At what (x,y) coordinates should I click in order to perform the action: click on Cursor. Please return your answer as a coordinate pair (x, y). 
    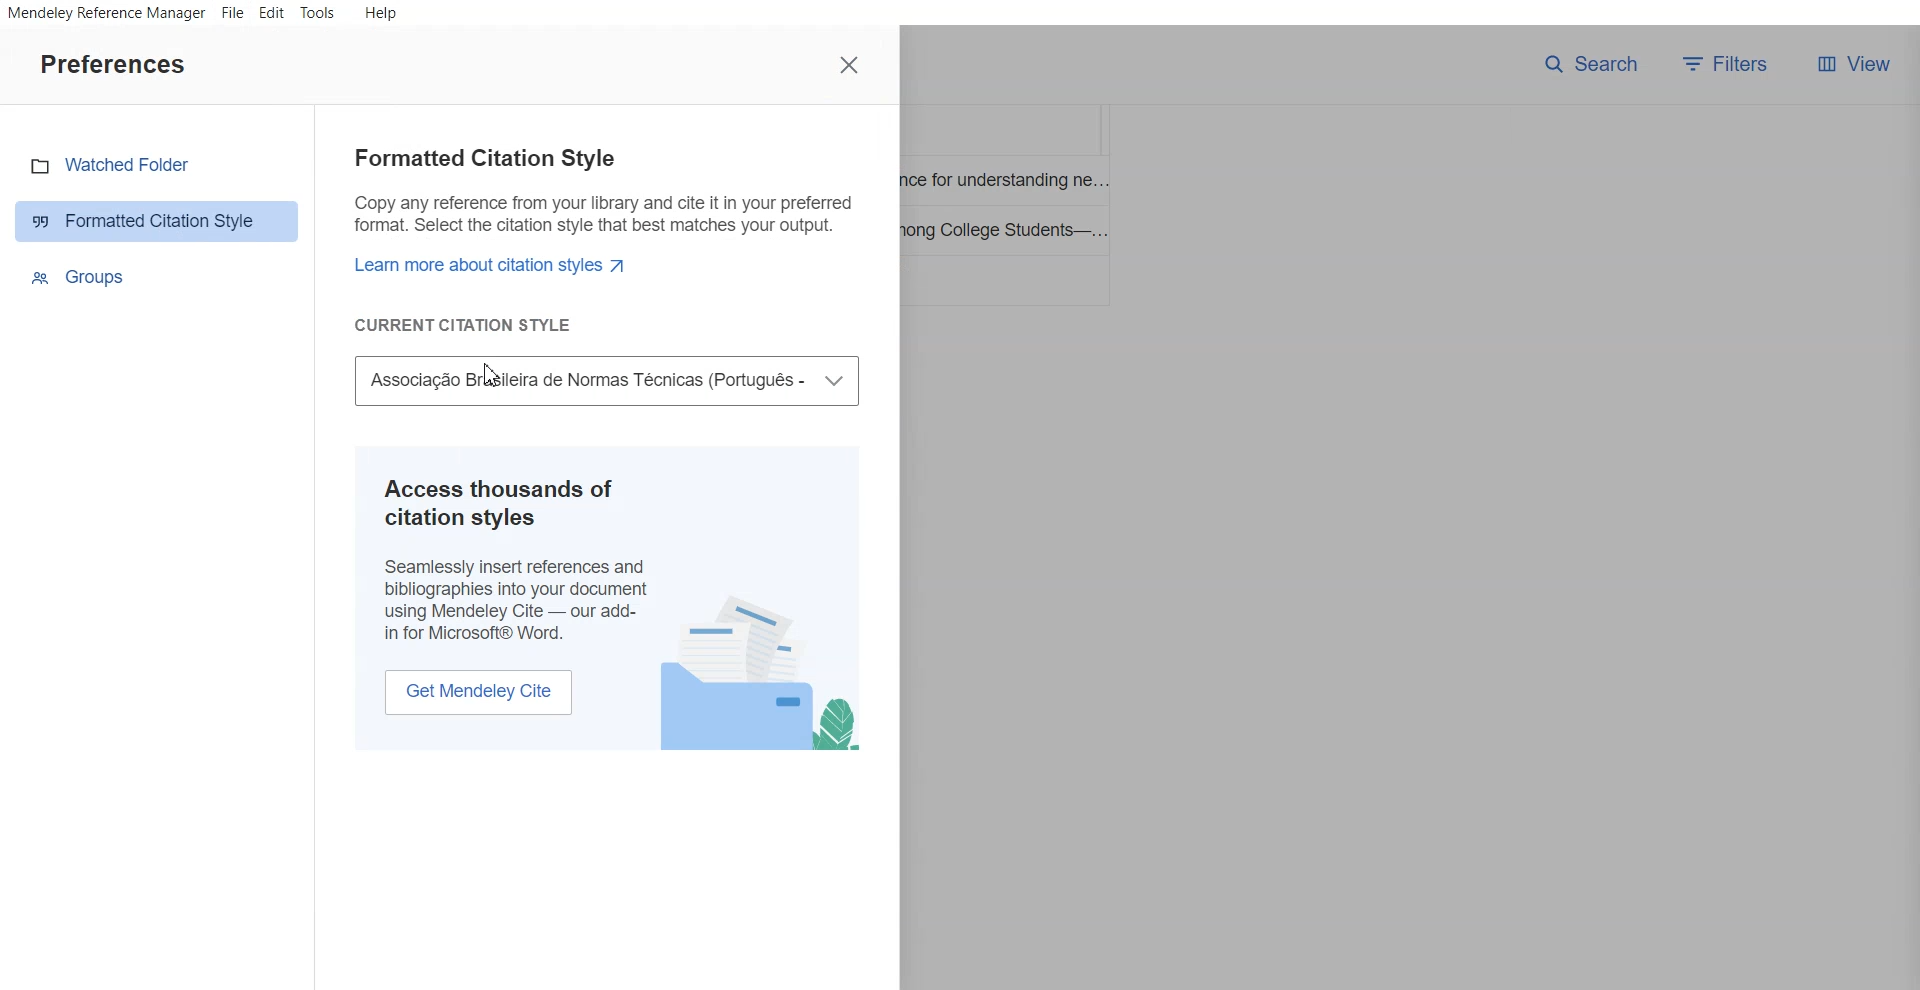
    Looking at the image, I should click on (496, 375).